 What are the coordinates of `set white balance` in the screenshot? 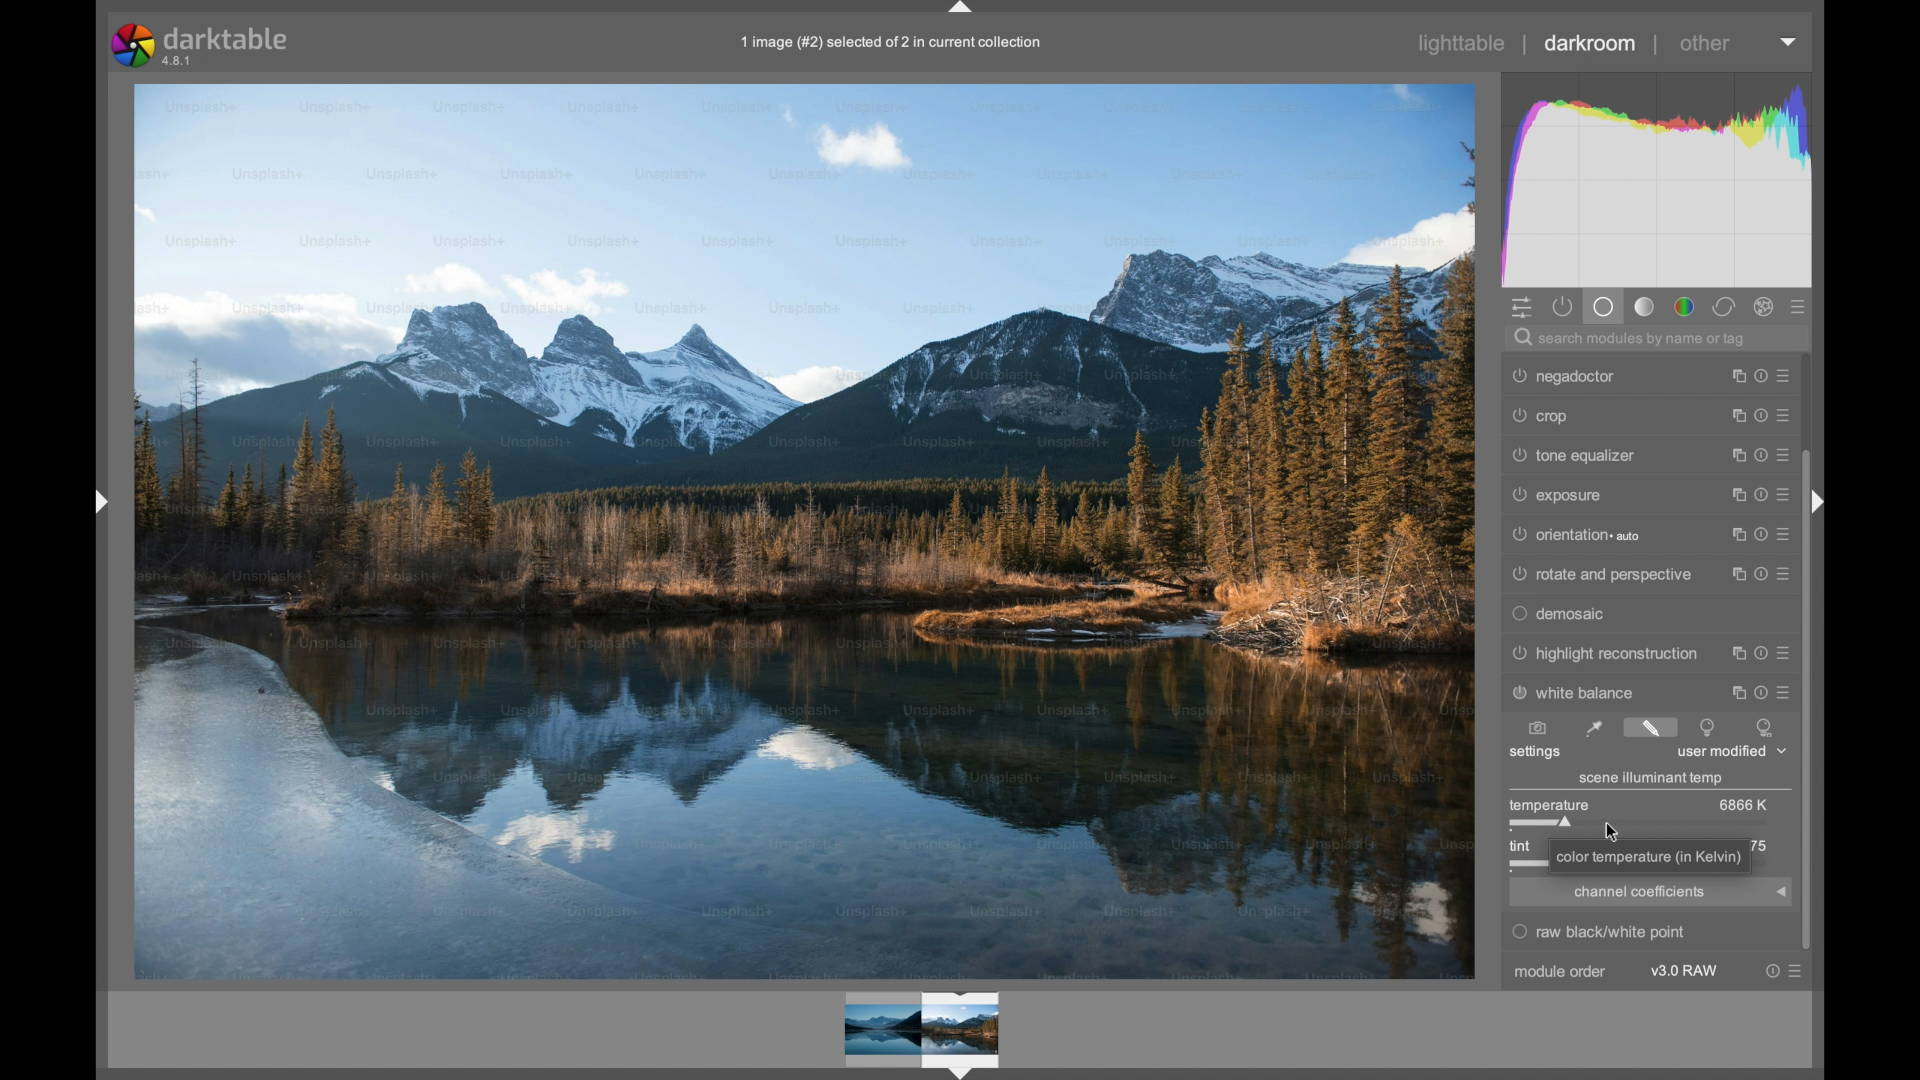 It's located at (1651, 726).